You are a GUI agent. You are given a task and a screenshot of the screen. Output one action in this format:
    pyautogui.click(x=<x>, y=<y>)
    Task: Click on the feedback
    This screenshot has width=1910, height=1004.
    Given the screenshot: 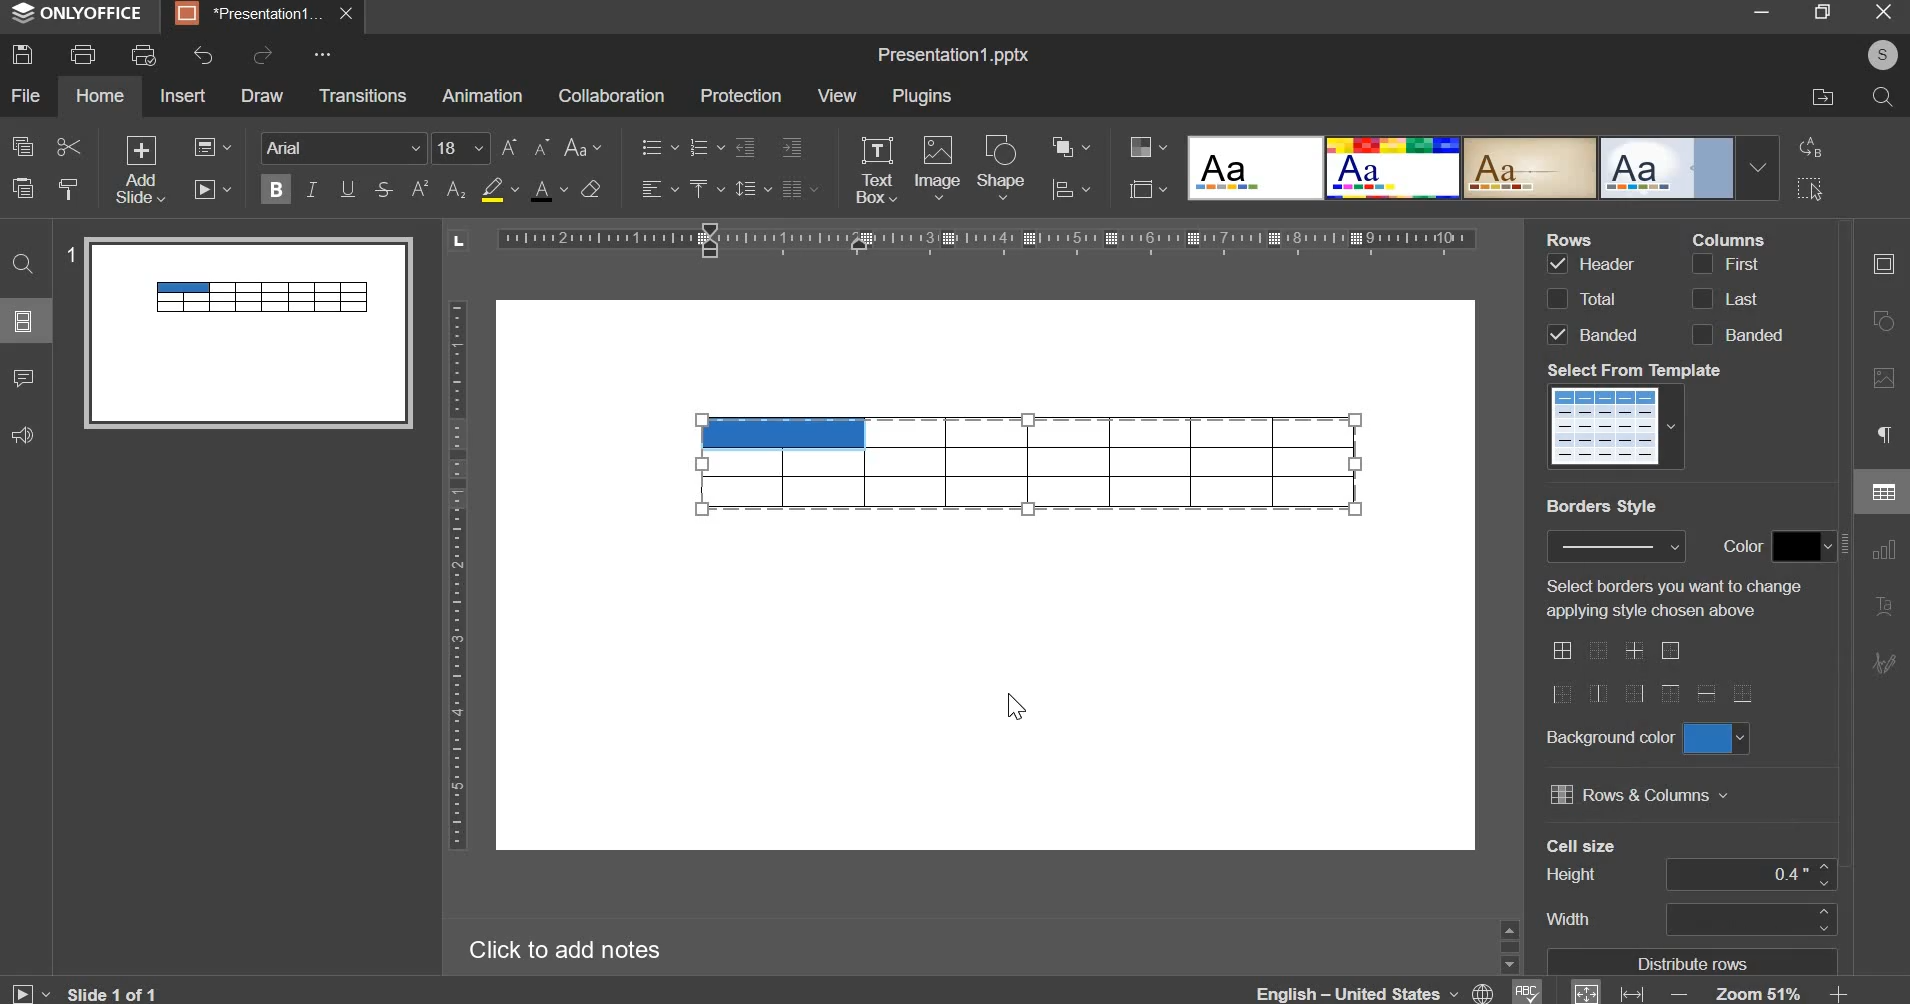 What is the action you would take?
    pyautogui.click(x=20, y=436)
    